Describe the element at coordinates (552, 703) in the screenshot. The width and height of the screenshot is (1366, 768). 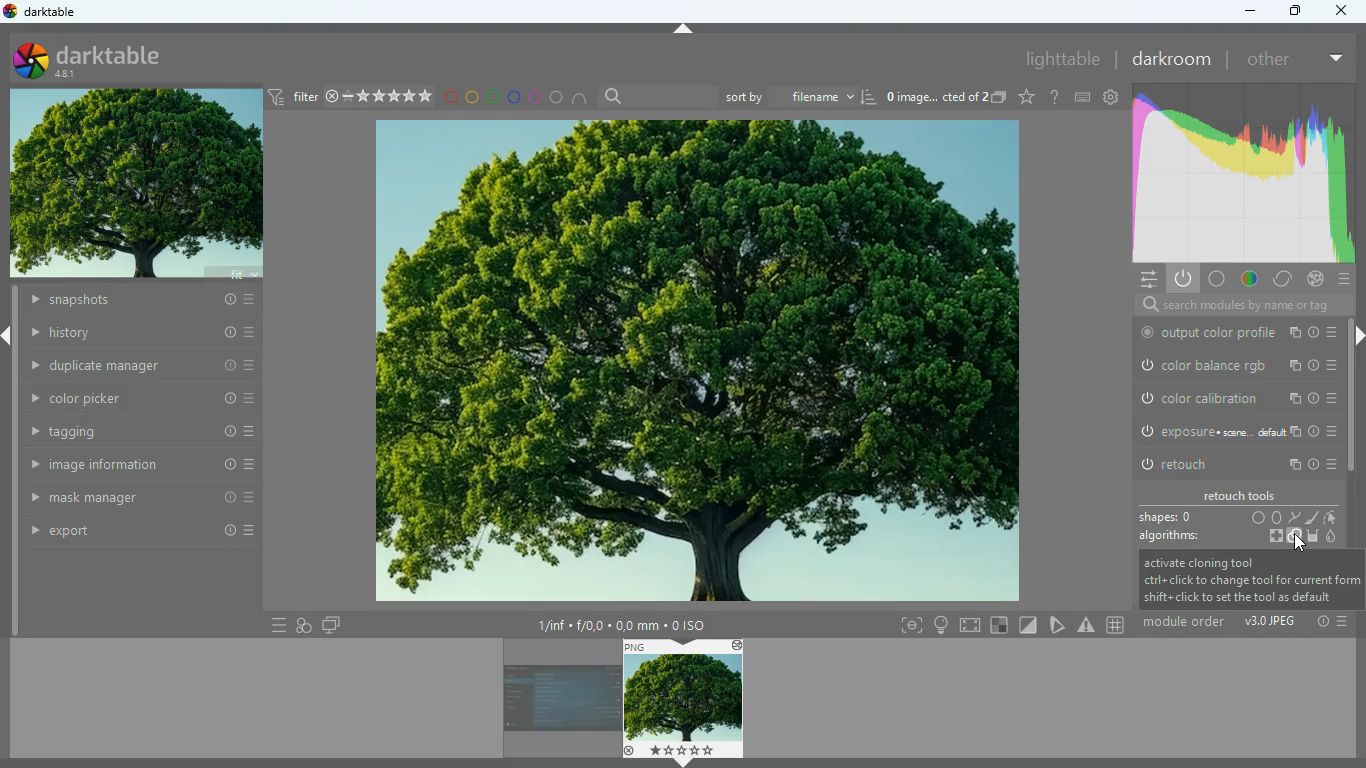
I see `image` at that location.